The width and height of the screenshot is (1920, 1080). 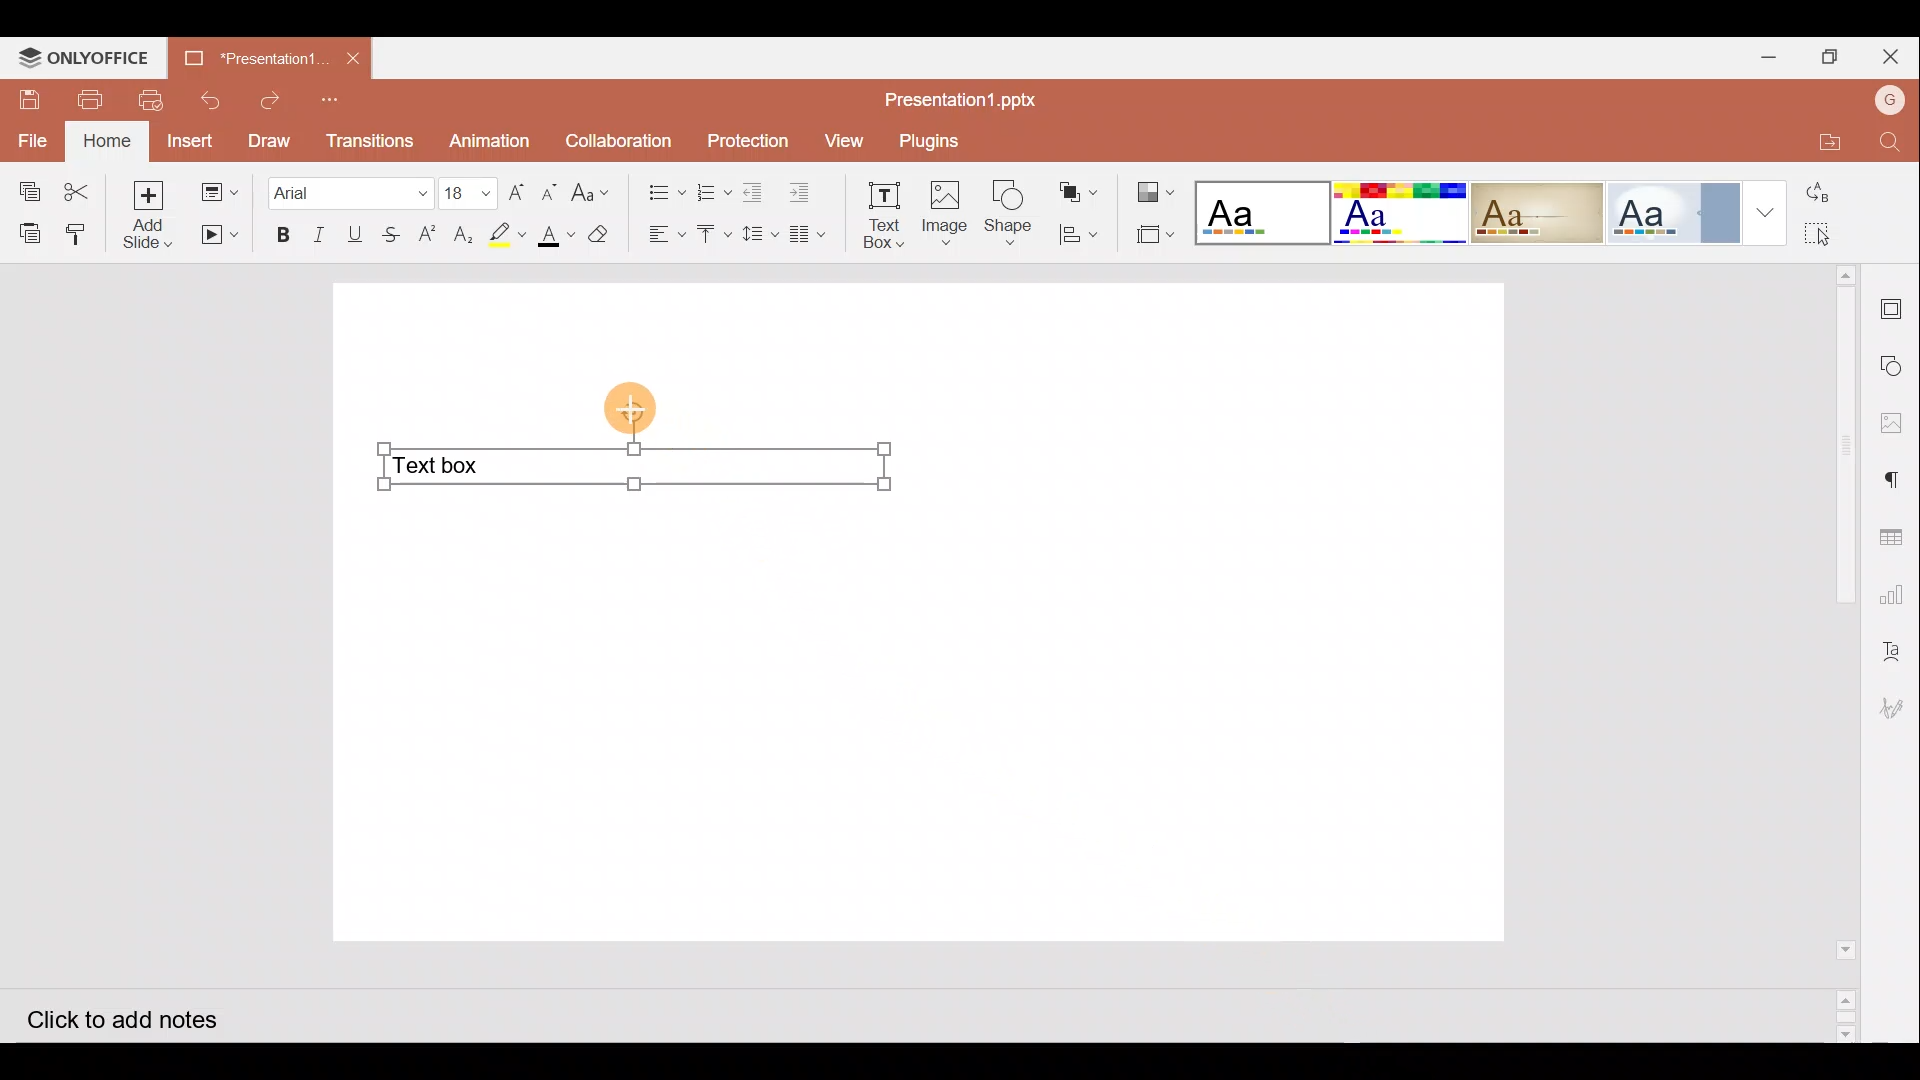 I want to click on Draw, so click(x=268, y=139).